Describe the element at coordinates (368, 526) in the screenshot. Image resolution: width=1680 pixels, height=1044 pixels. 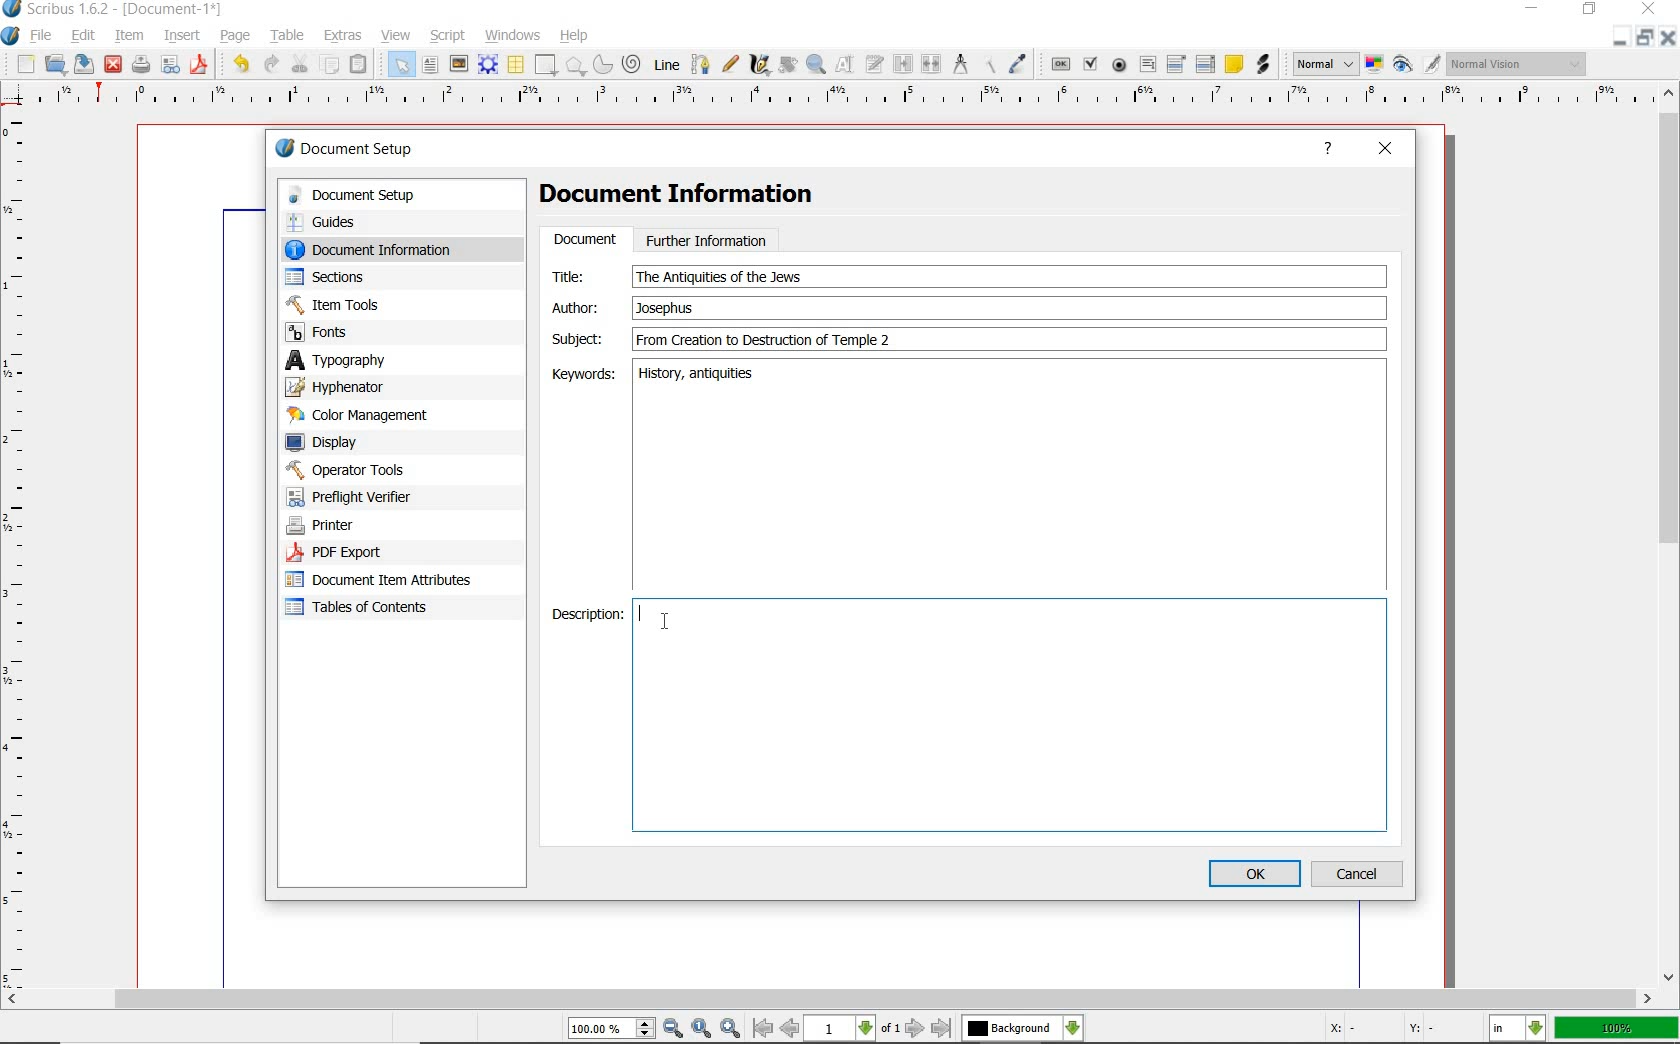
I see `printer` at that location.